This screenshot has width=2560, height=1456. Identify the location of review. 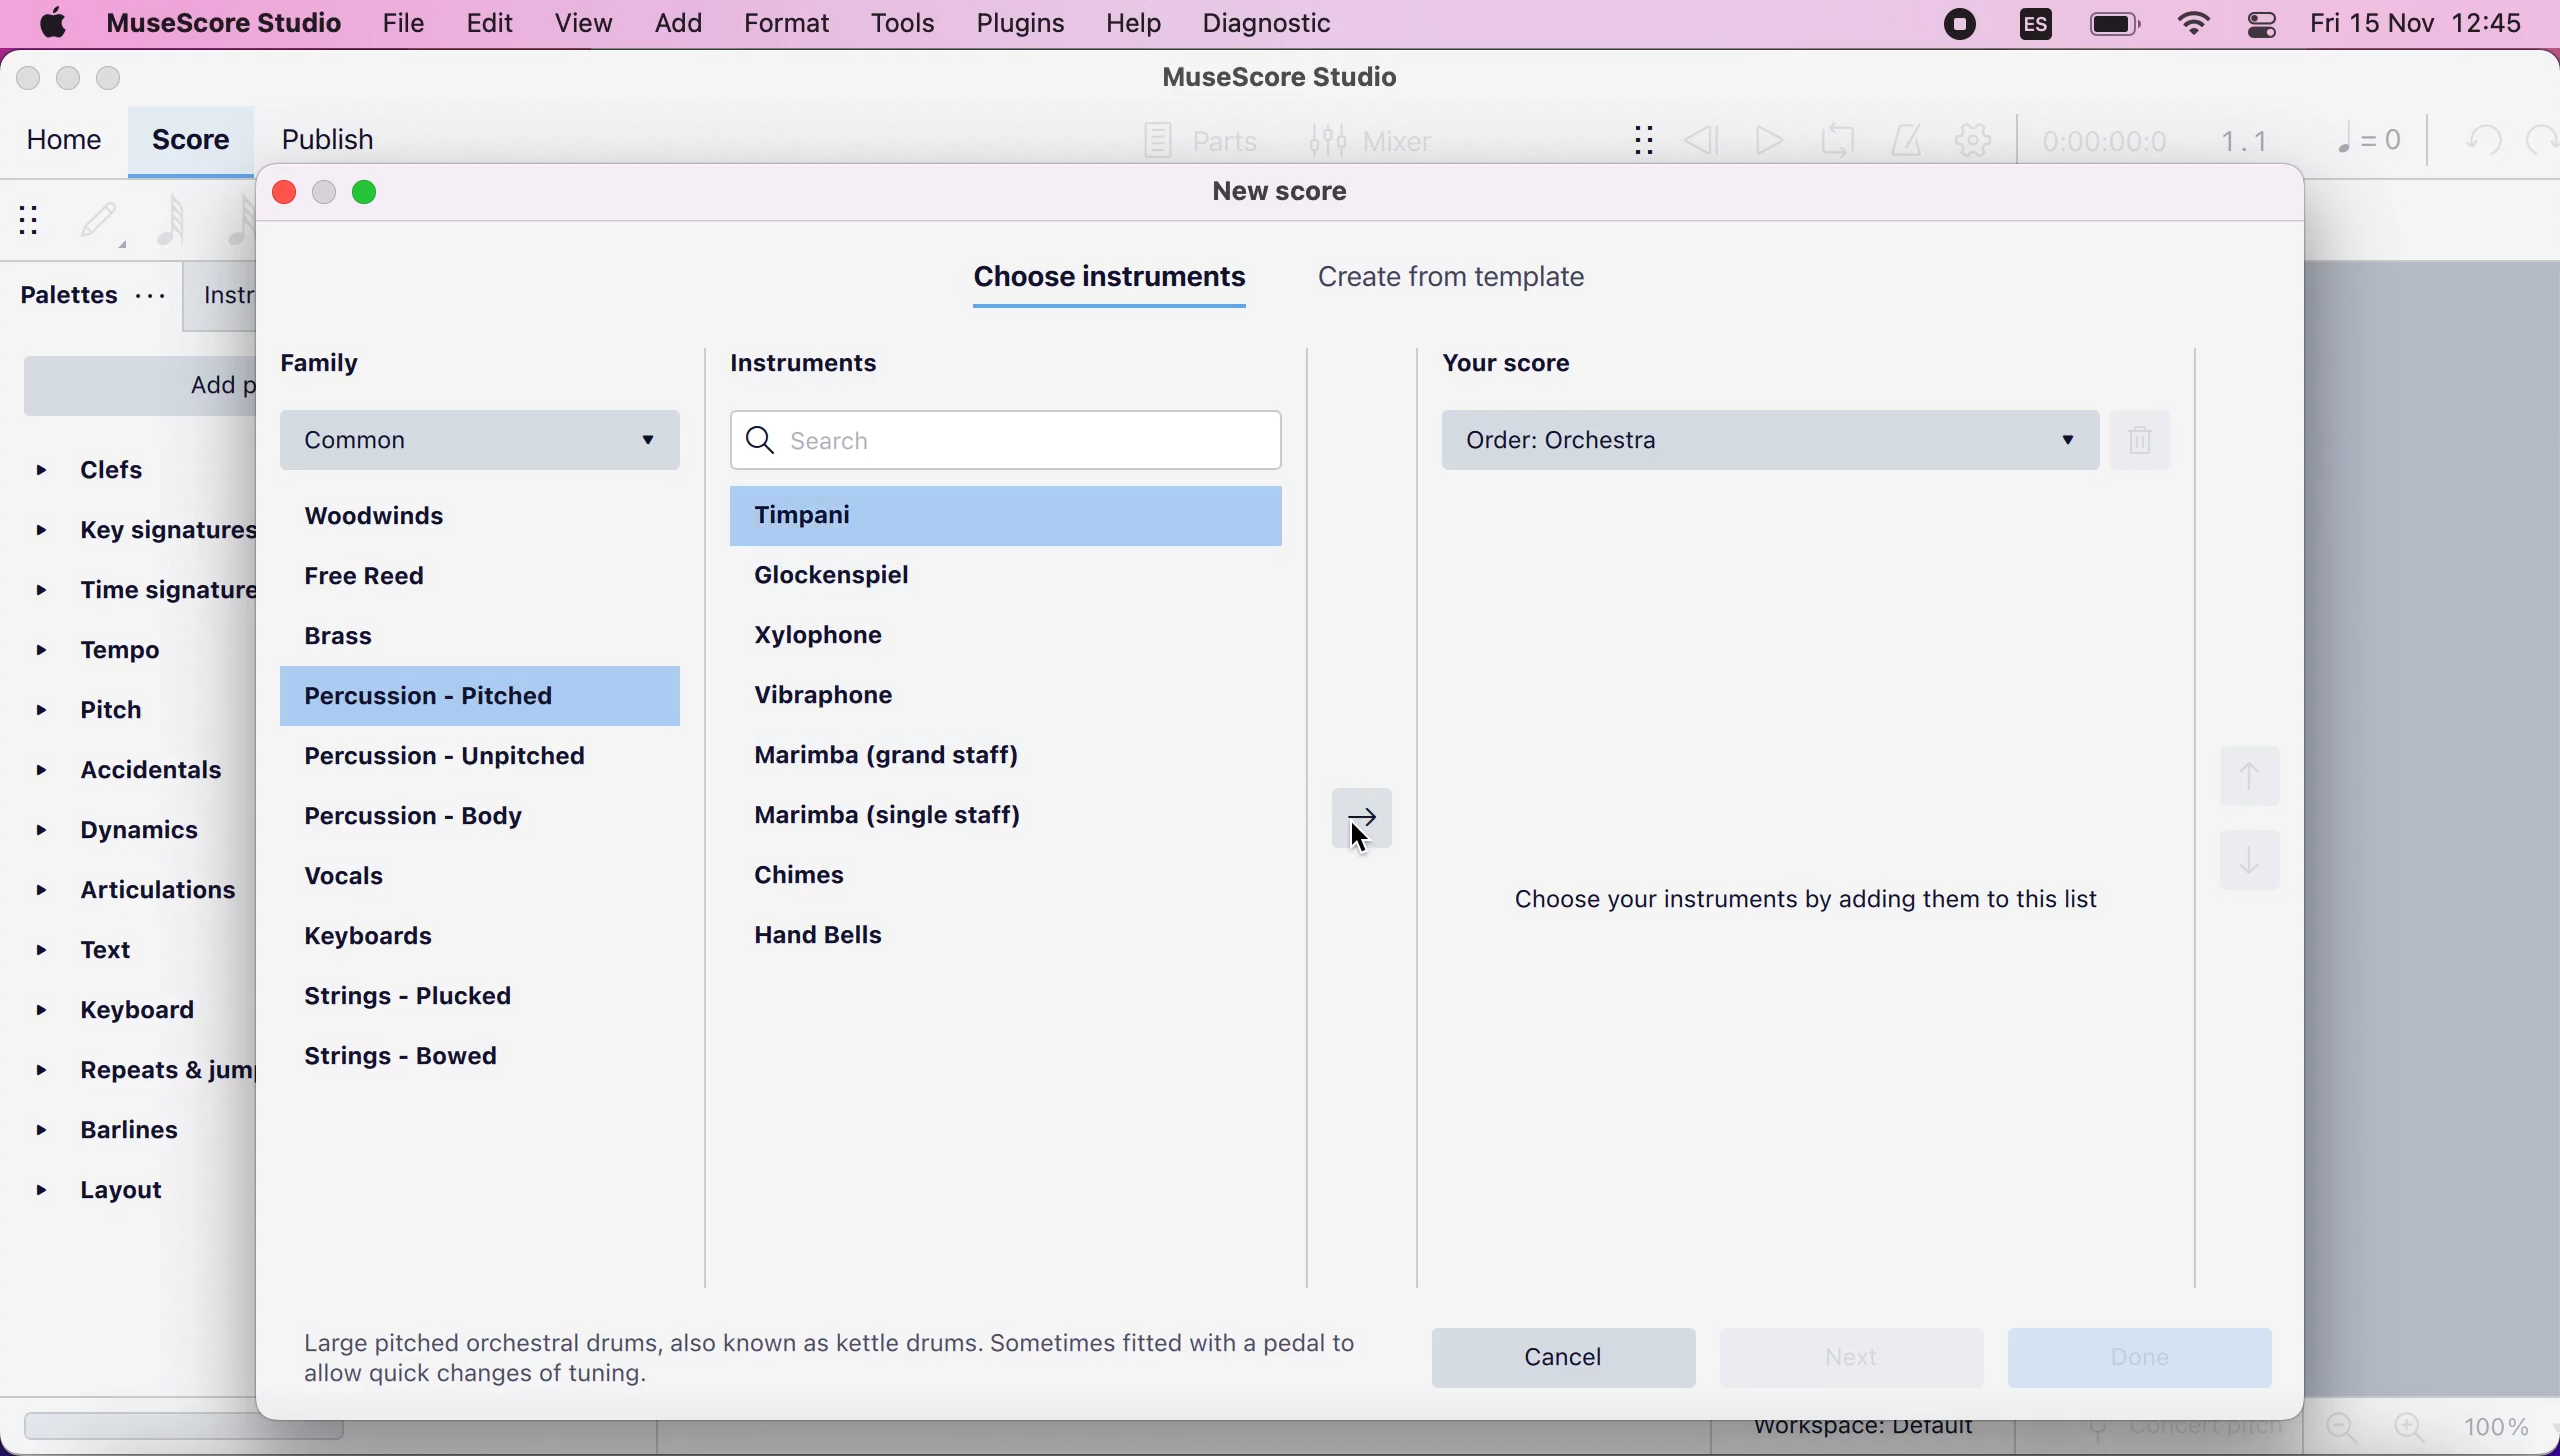
(1702, 139).